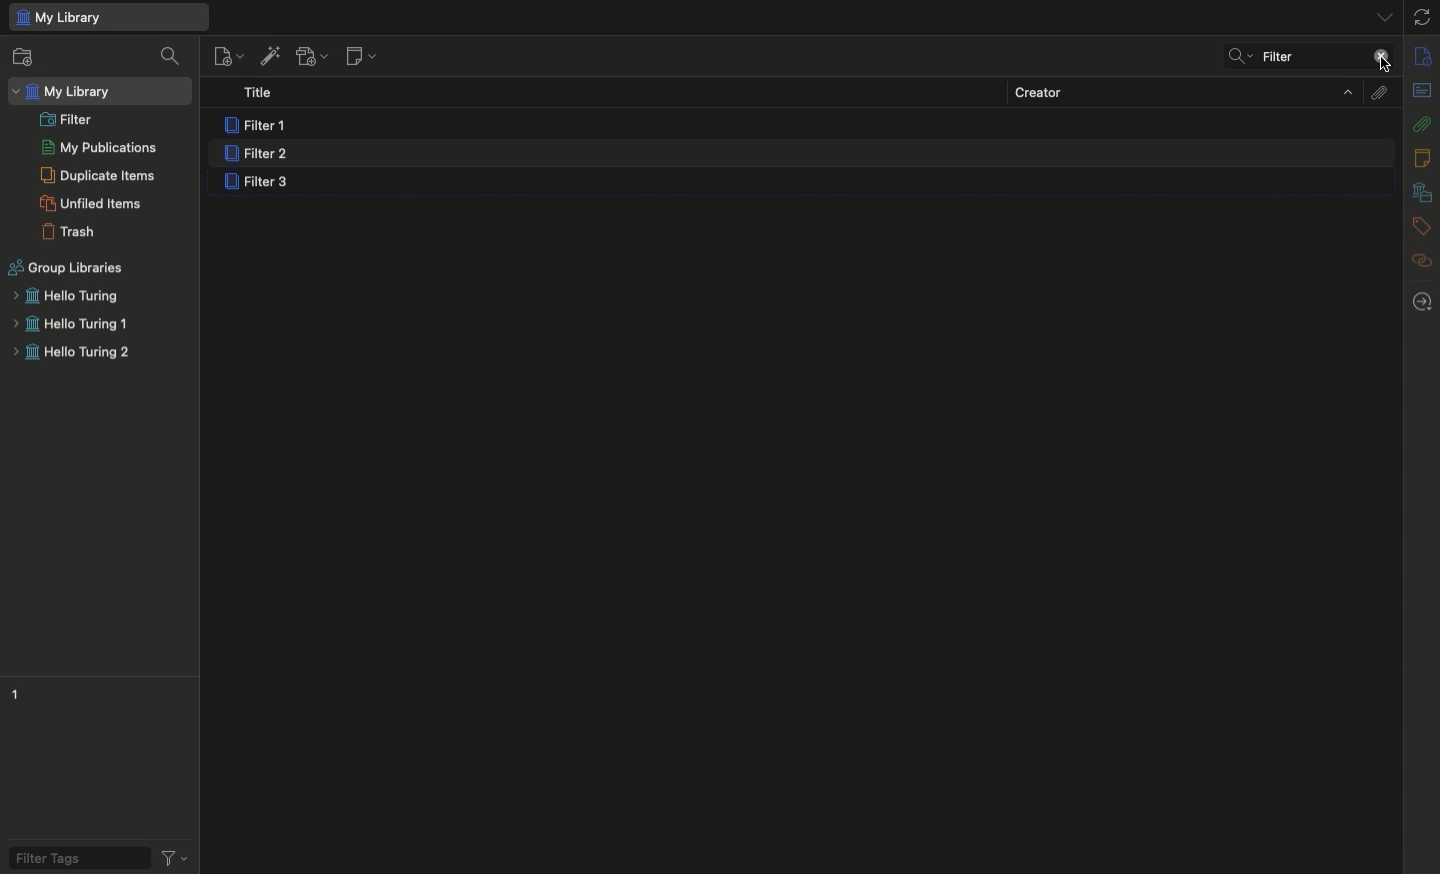  What do you see at coordinates (69, 232) in the screenshot?
I see `Trash` at bounding box center [69, 232].